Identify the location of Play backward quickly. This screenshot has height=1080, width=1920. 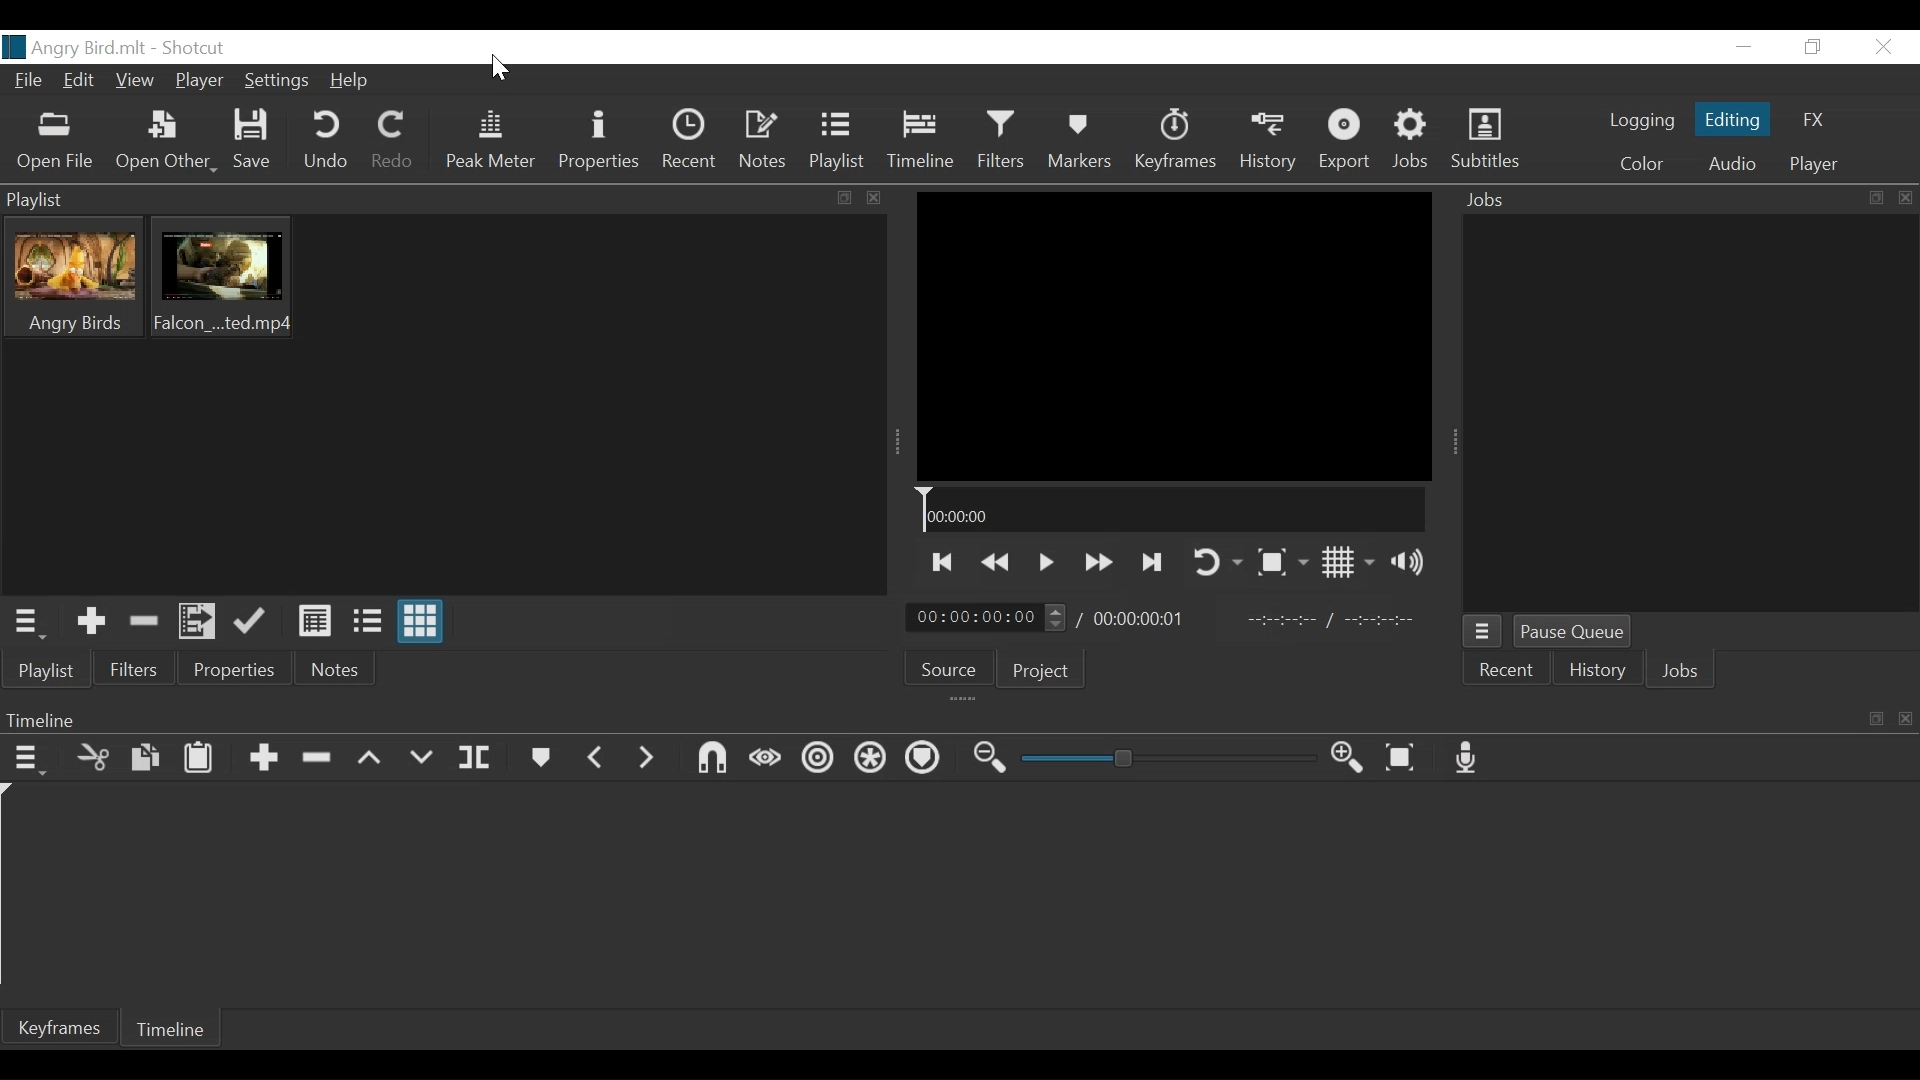
(997, 564).